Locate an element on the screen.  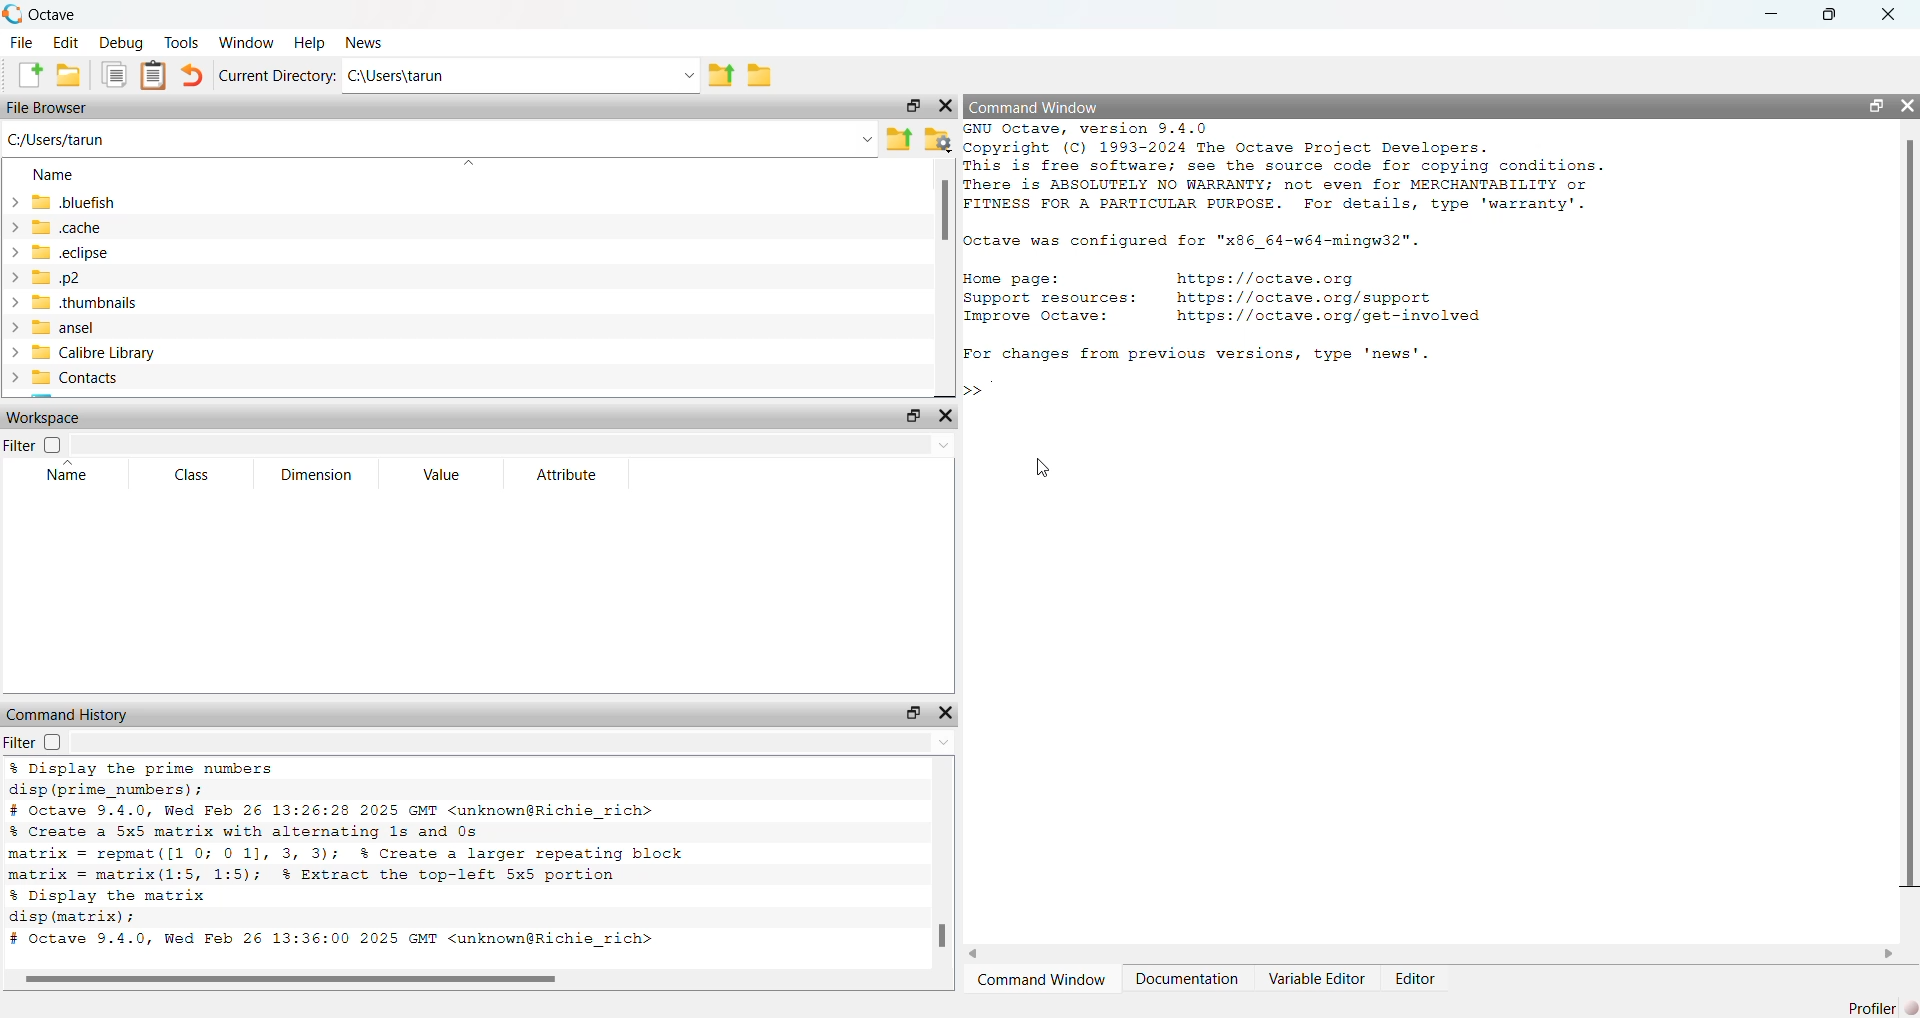
paste is located at coordinates (155, 76).